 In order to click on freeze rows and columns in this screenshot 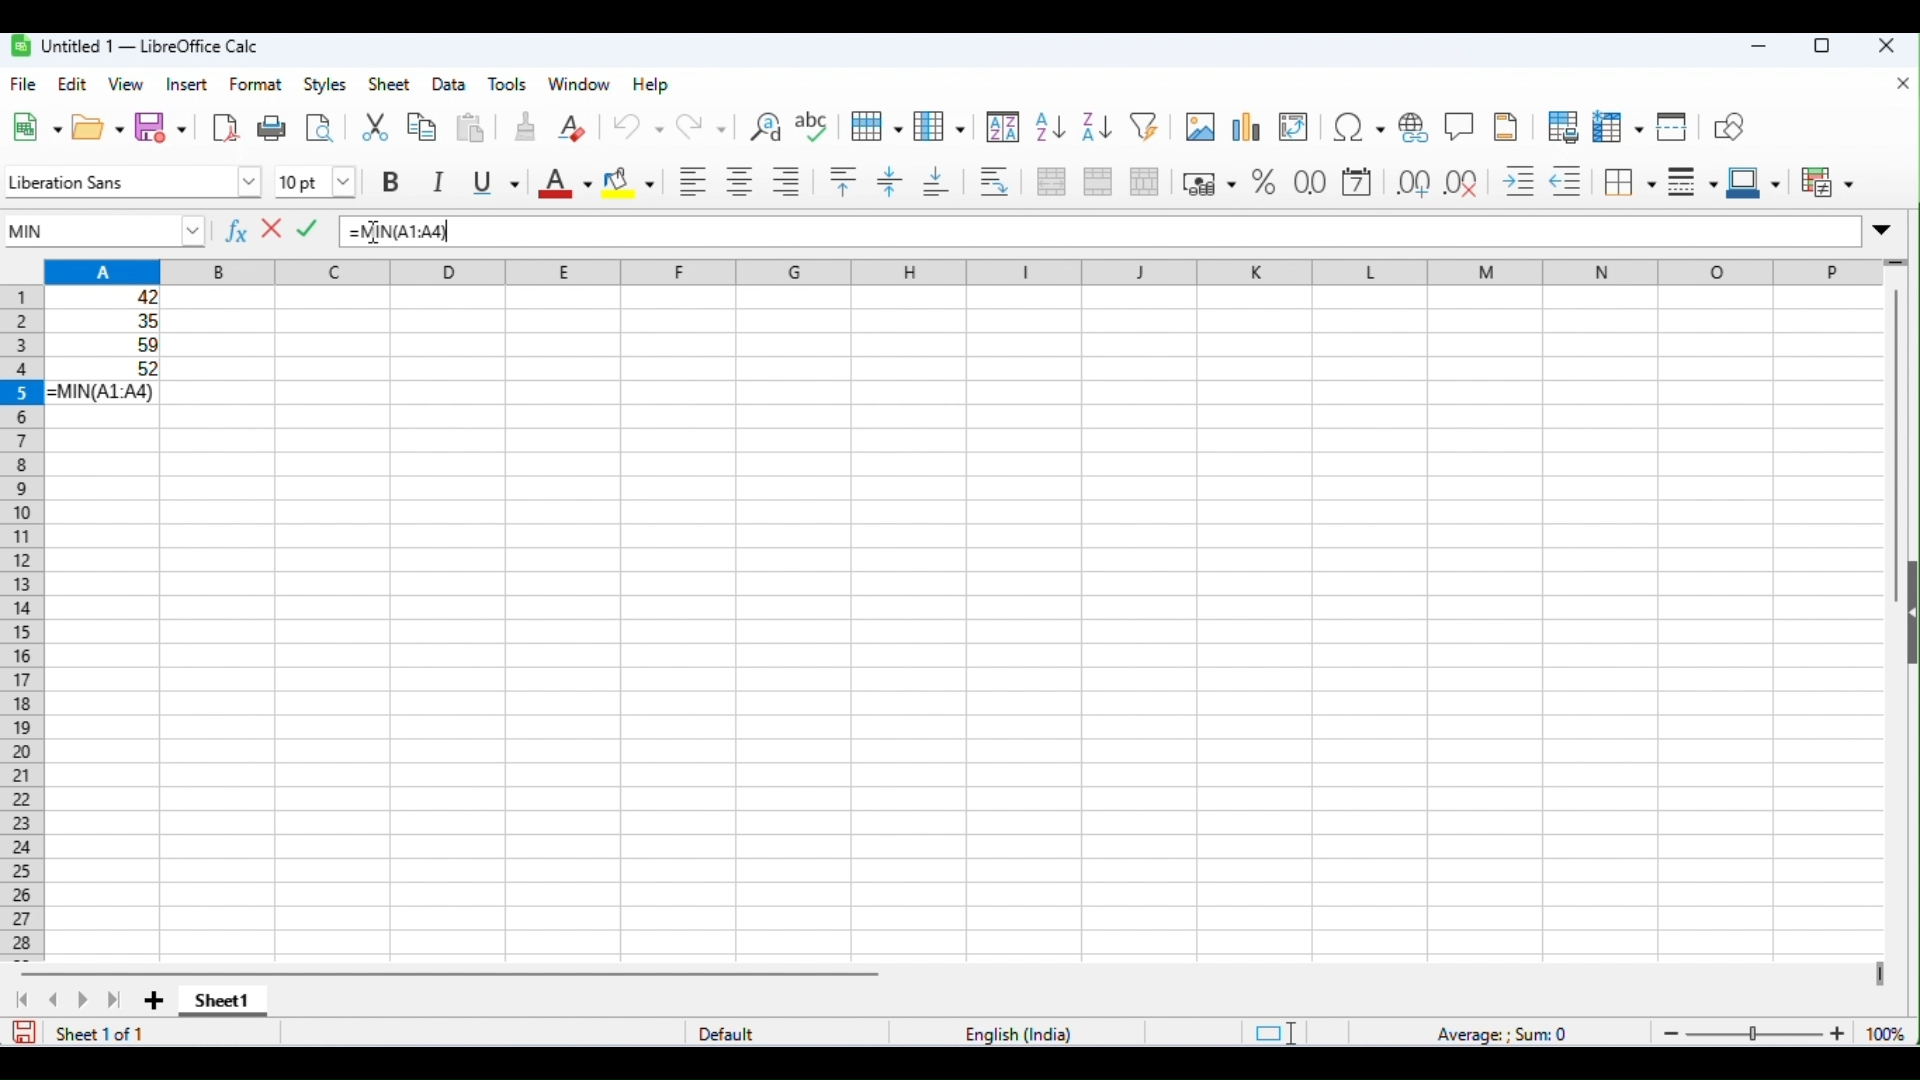, I will do `click(1616, 127)`.